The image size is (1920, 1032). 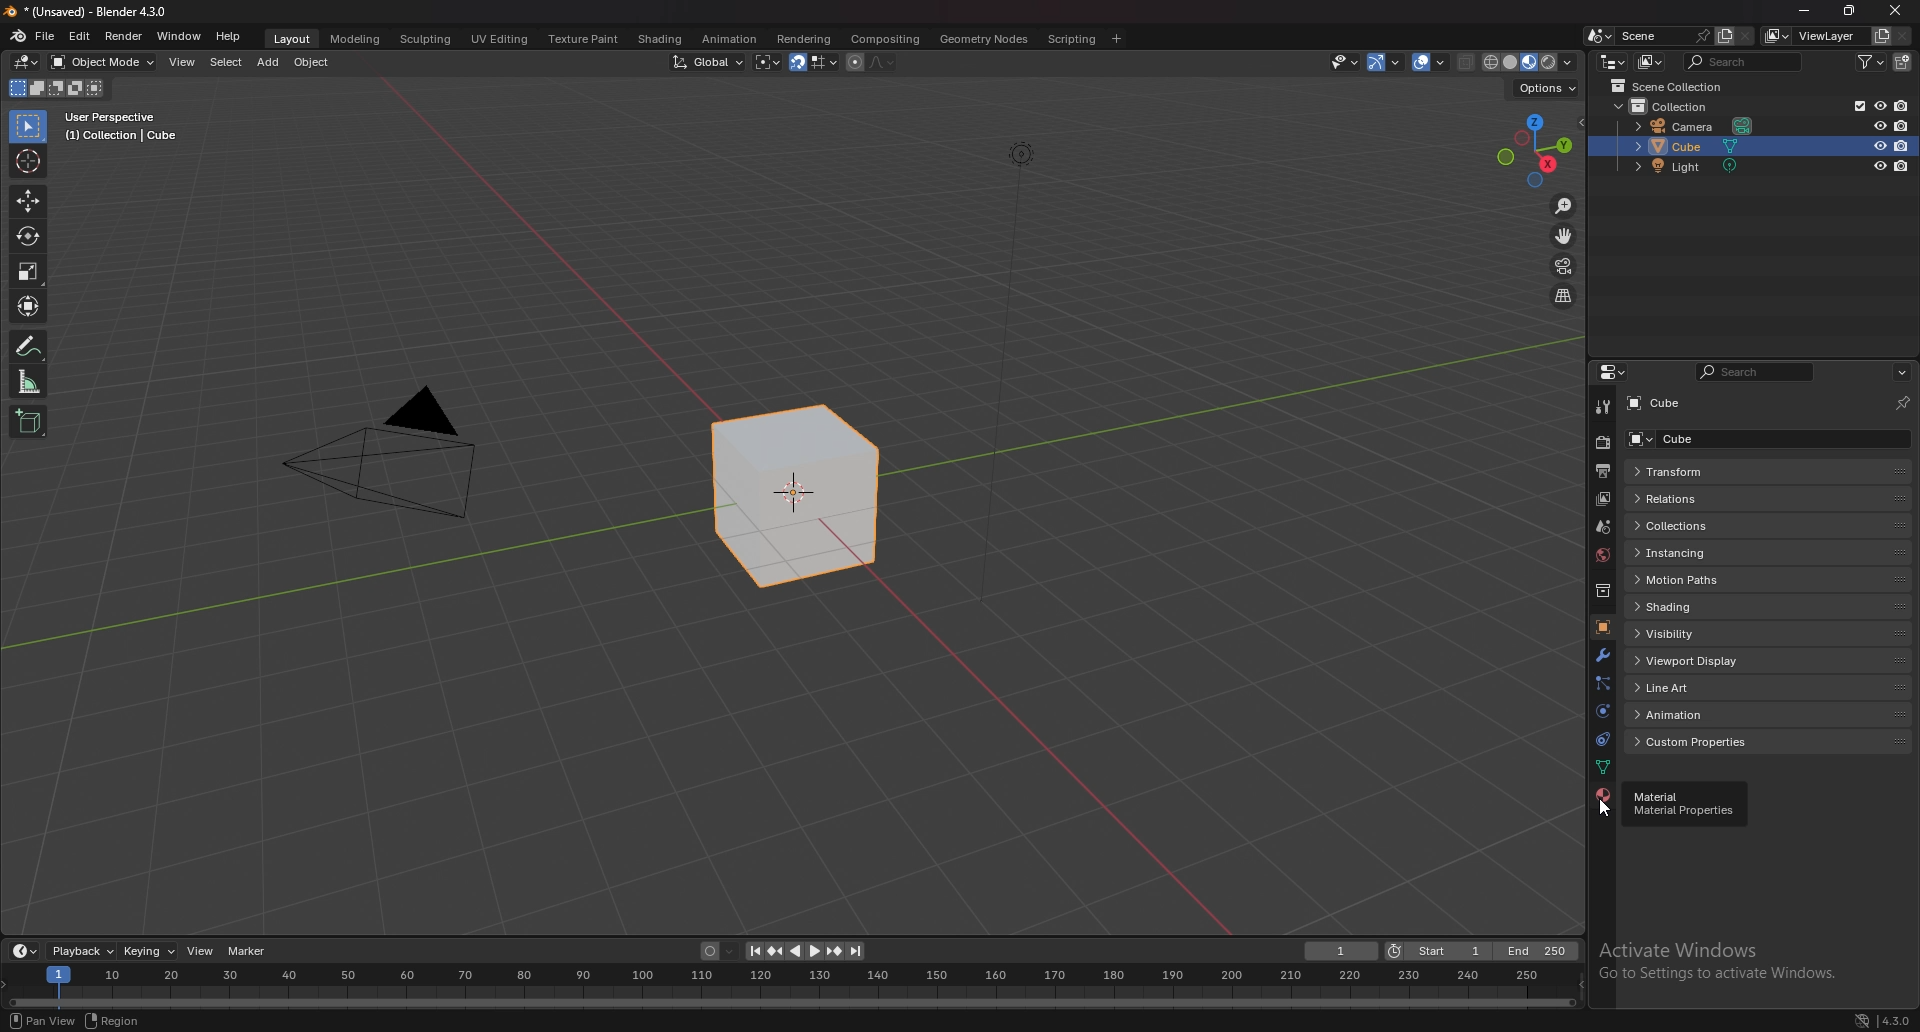 I want to click on minimize, so click(x=1804, y=11).